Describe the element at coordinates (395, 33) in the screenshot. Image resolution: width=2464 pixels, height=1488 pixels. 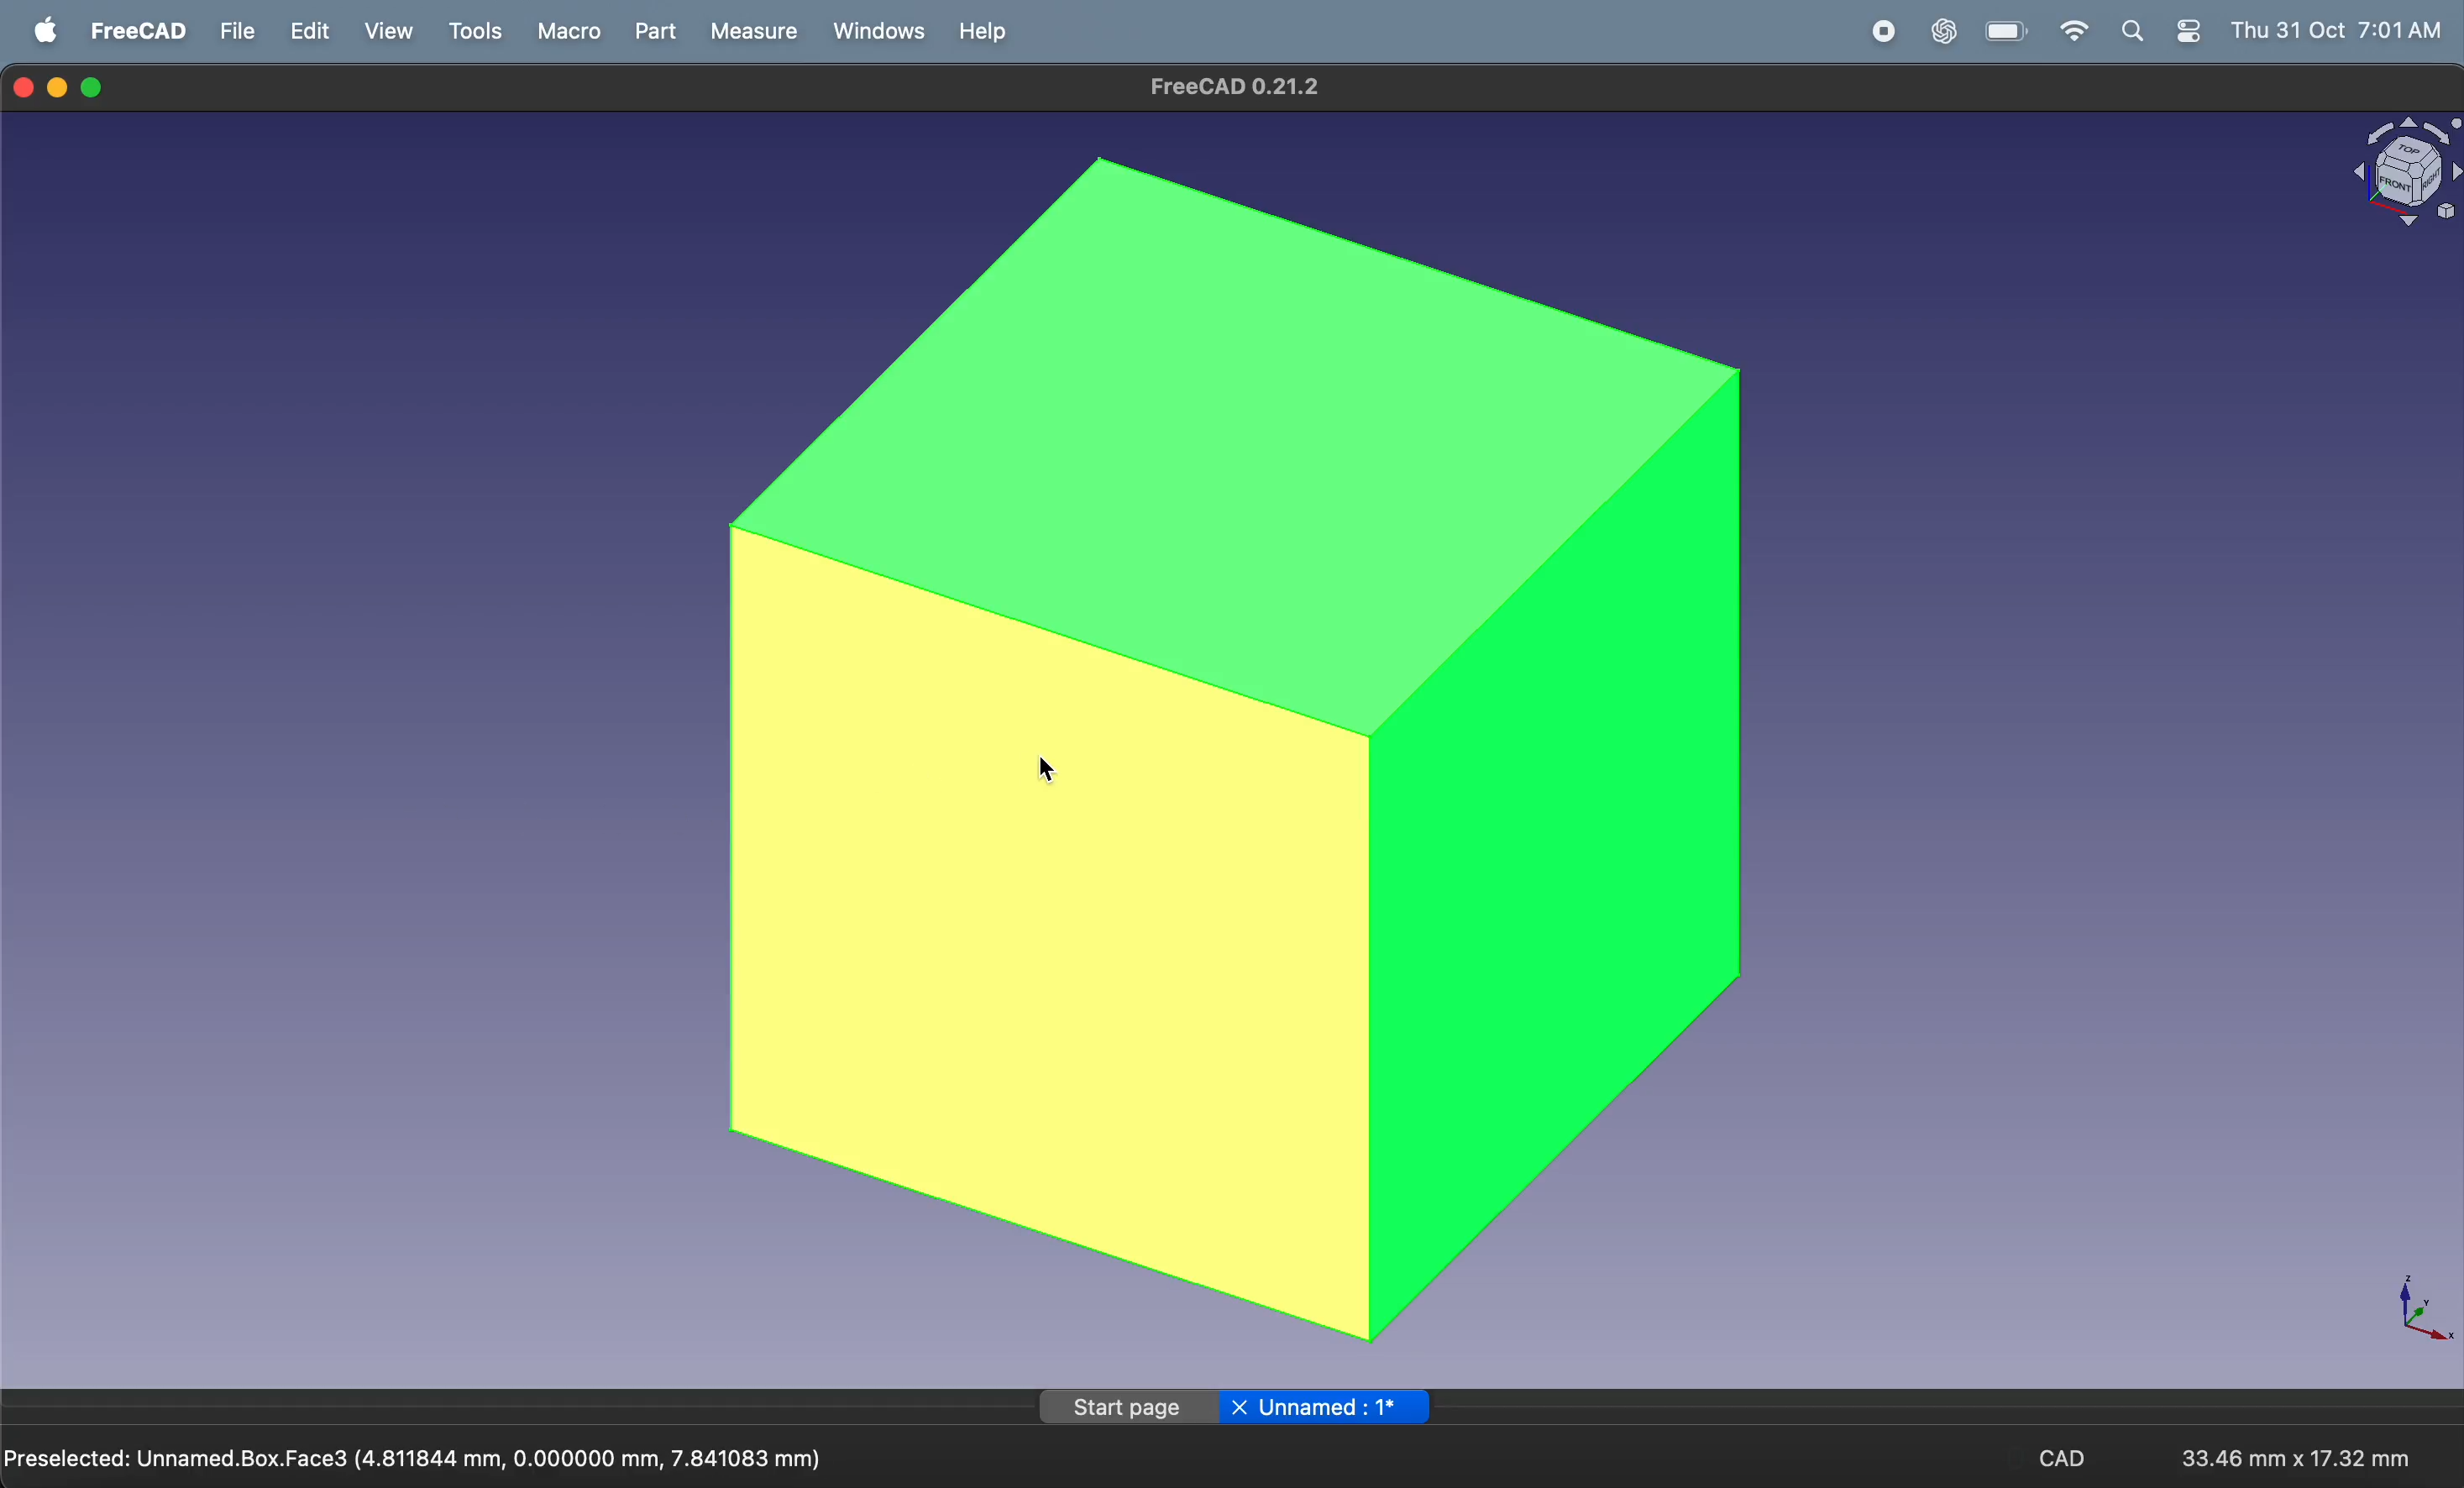
I see `view` at that location.